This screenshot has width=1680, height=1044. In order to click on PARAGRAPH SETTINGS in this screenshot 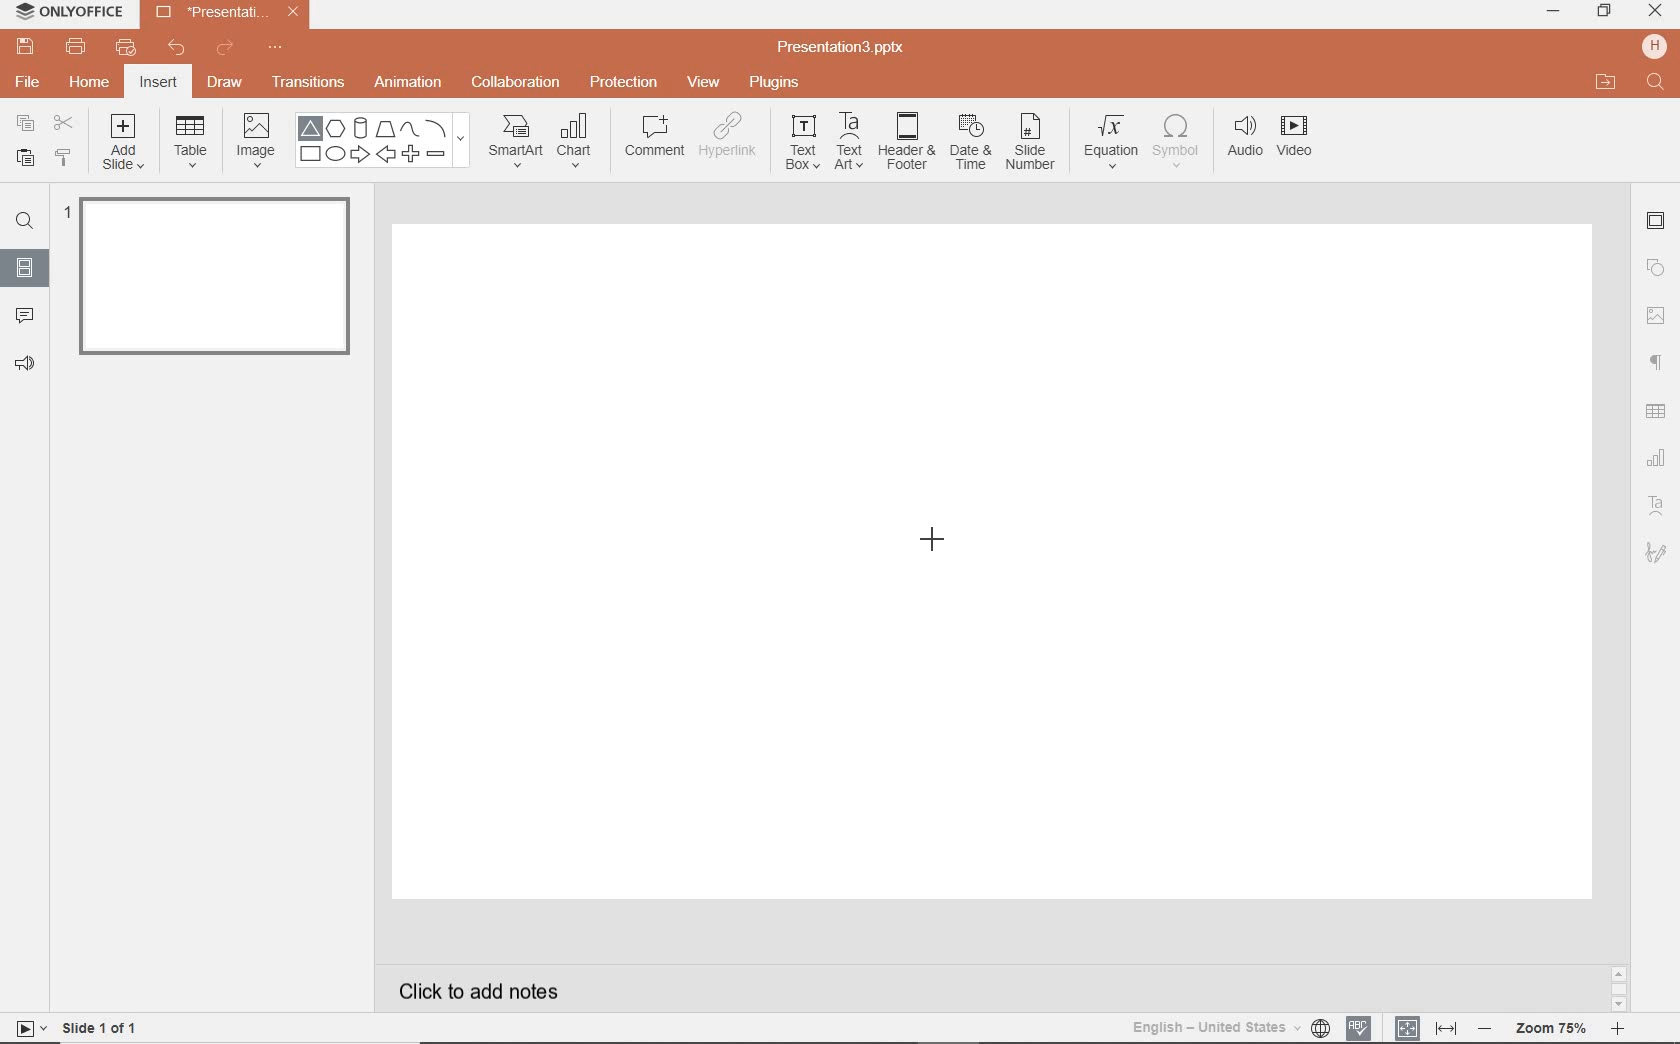, I will do `click(1657, 363)`.